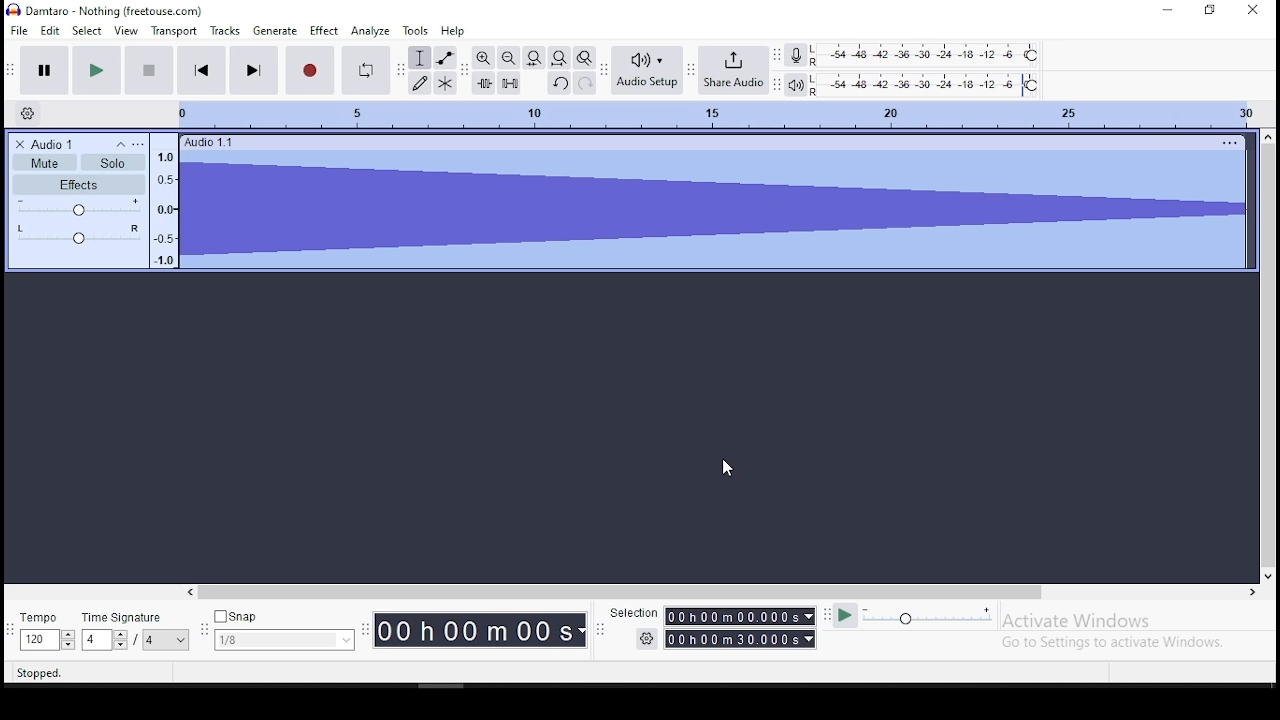  What do you see at coordinates (420, 57) in the screenshot?
I see `selection tool` at bounding box center [420, 57].